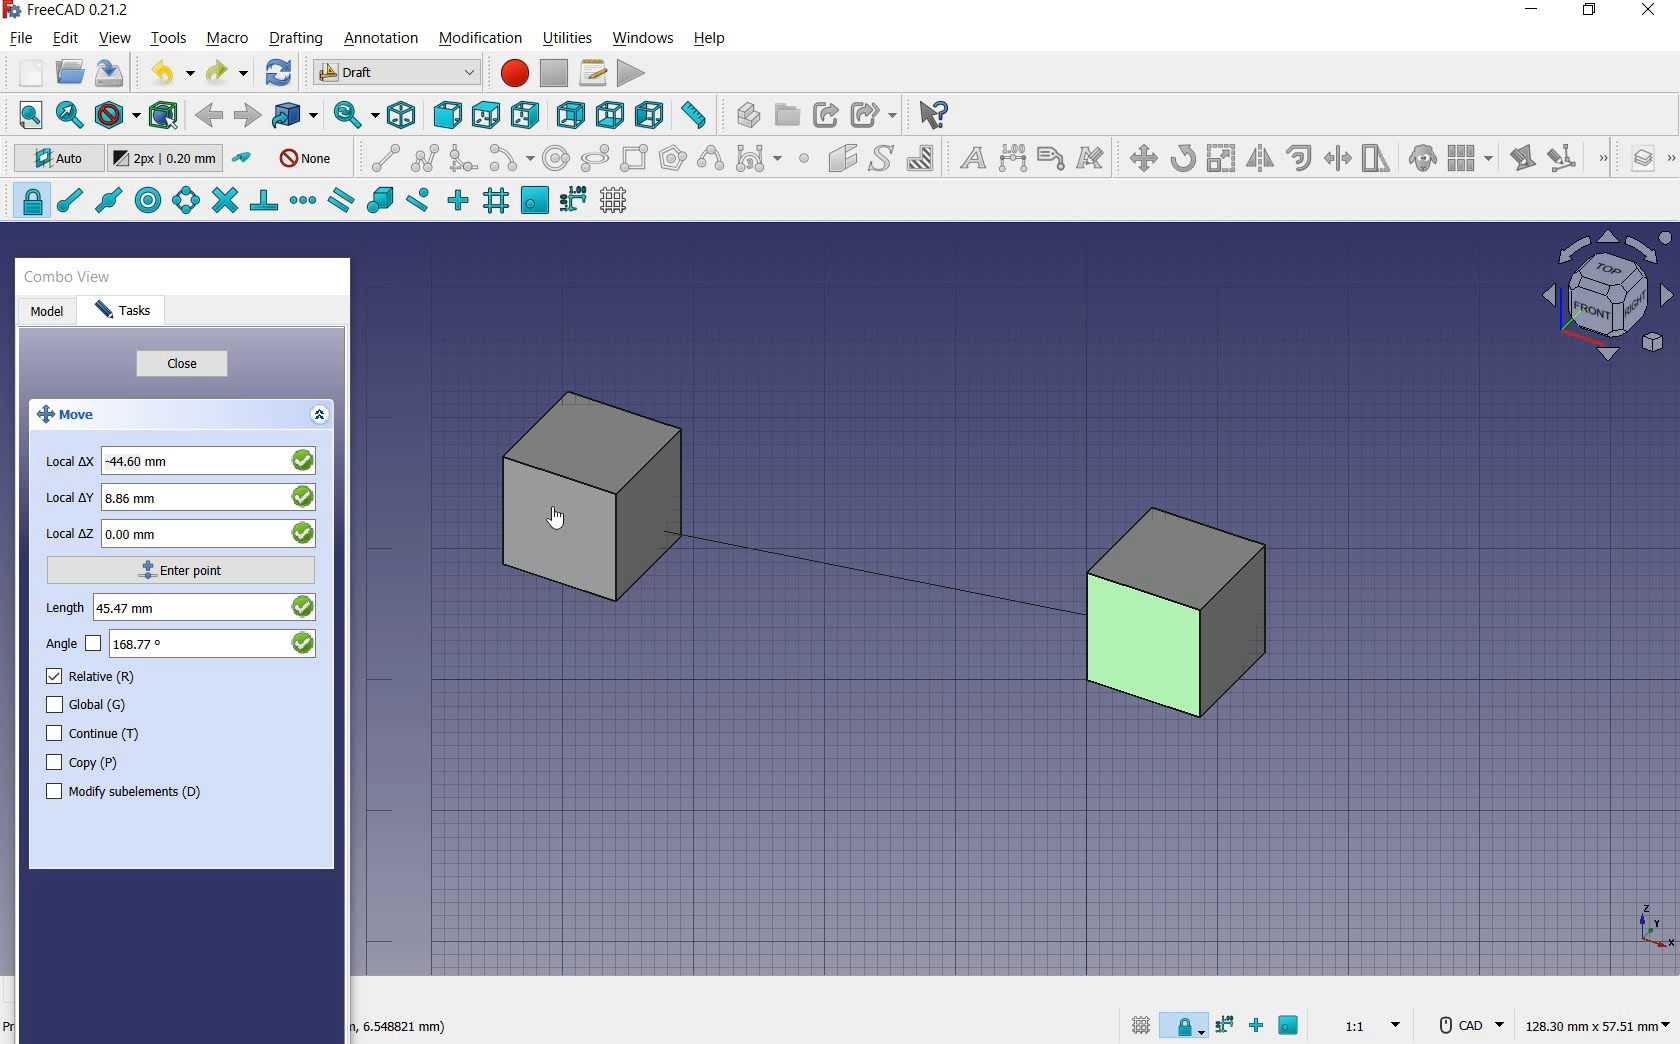 The image size is (1680, 1044). I want to click on snap lock, so click(27, 201).